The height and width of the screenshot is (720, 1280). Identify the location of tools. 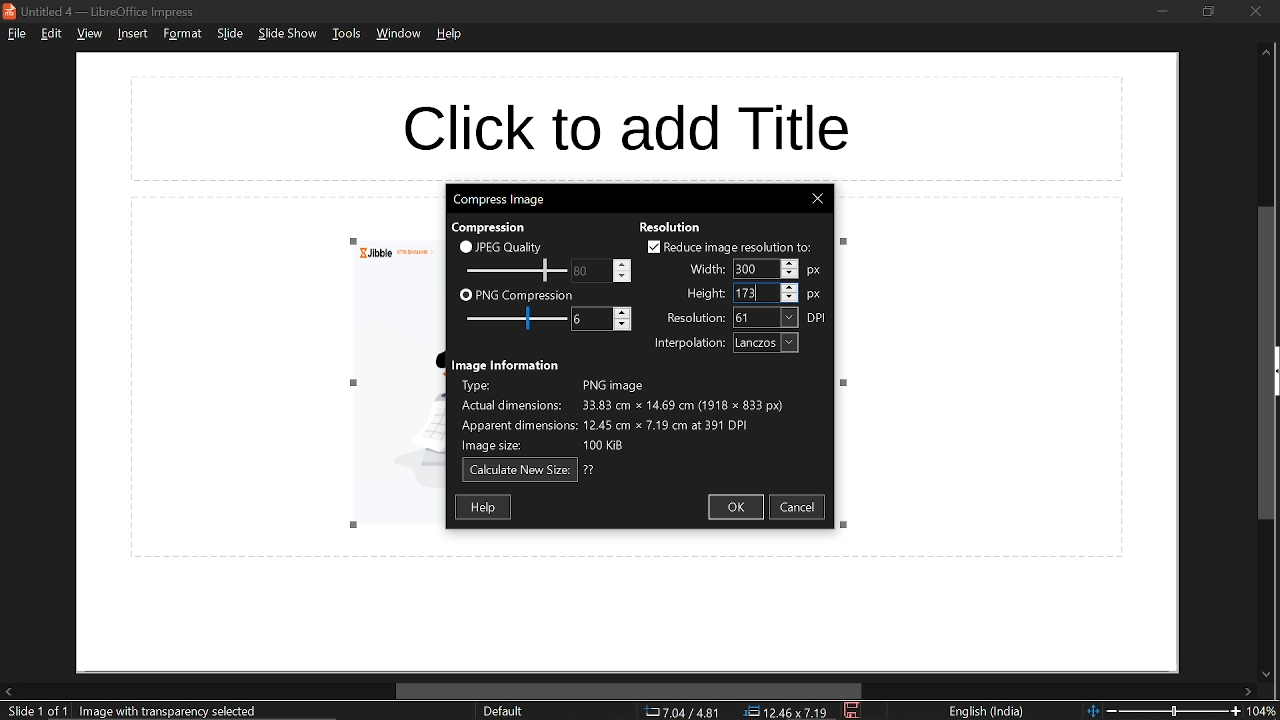
(345, 37).